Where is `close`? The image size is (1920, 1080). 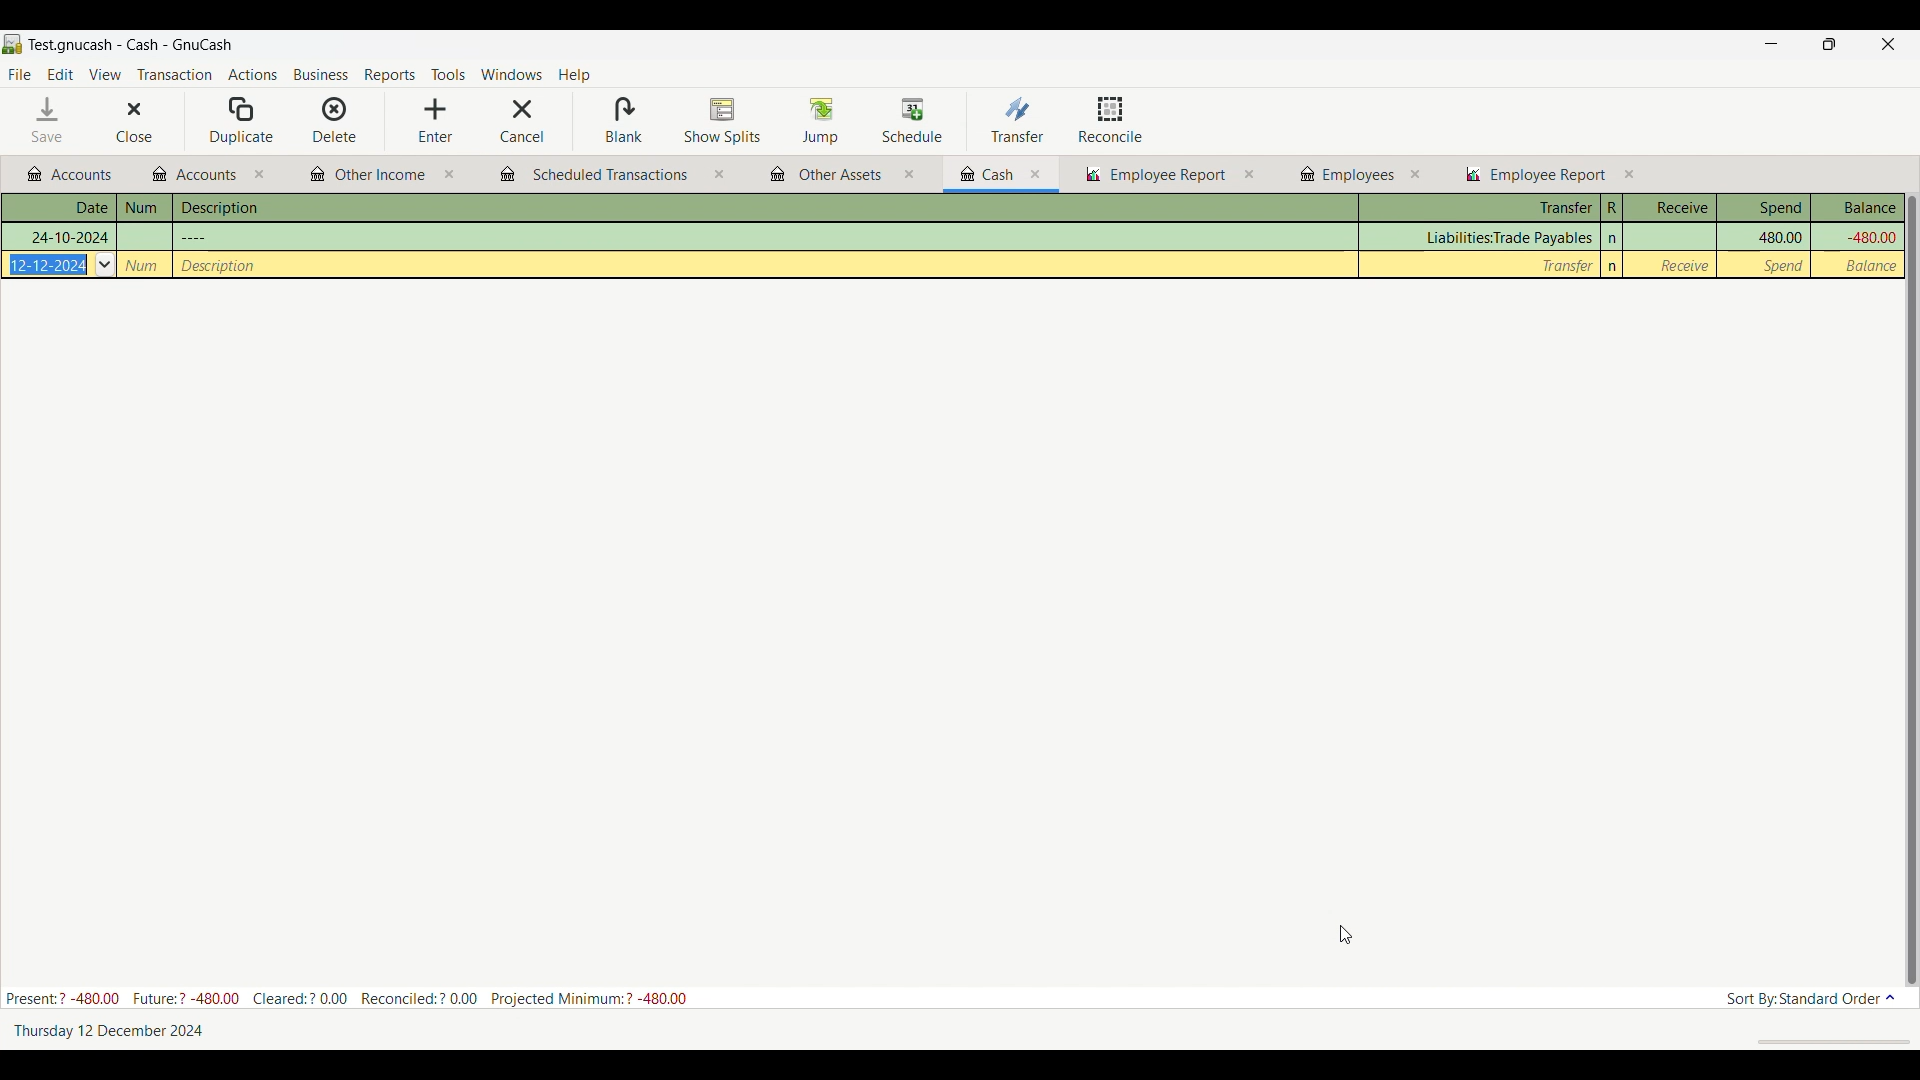
close is located at coordinates (1248, 175).